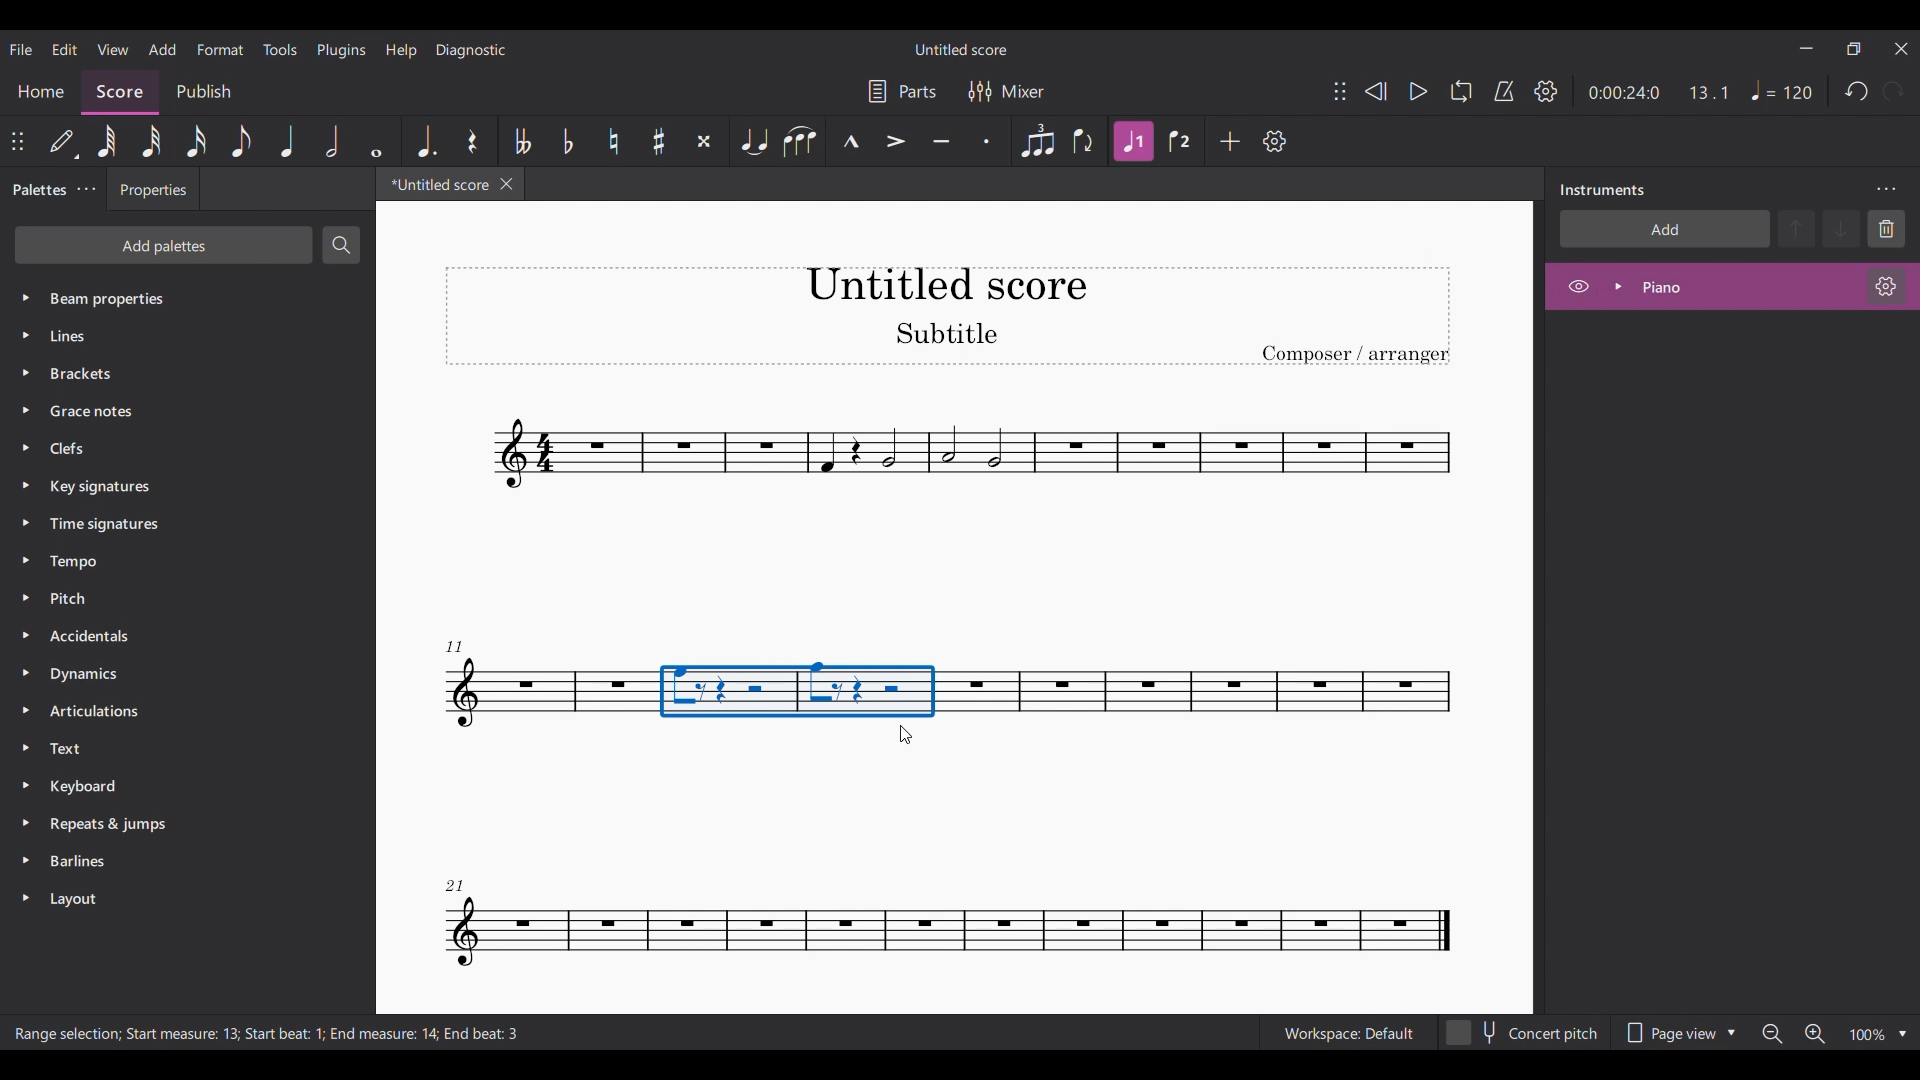 Image resolution: width=1920 pixels, height=1080 pixels. Describe the element at coordinates (163, 49) in the screenshot. I see `Add menu` at that location.